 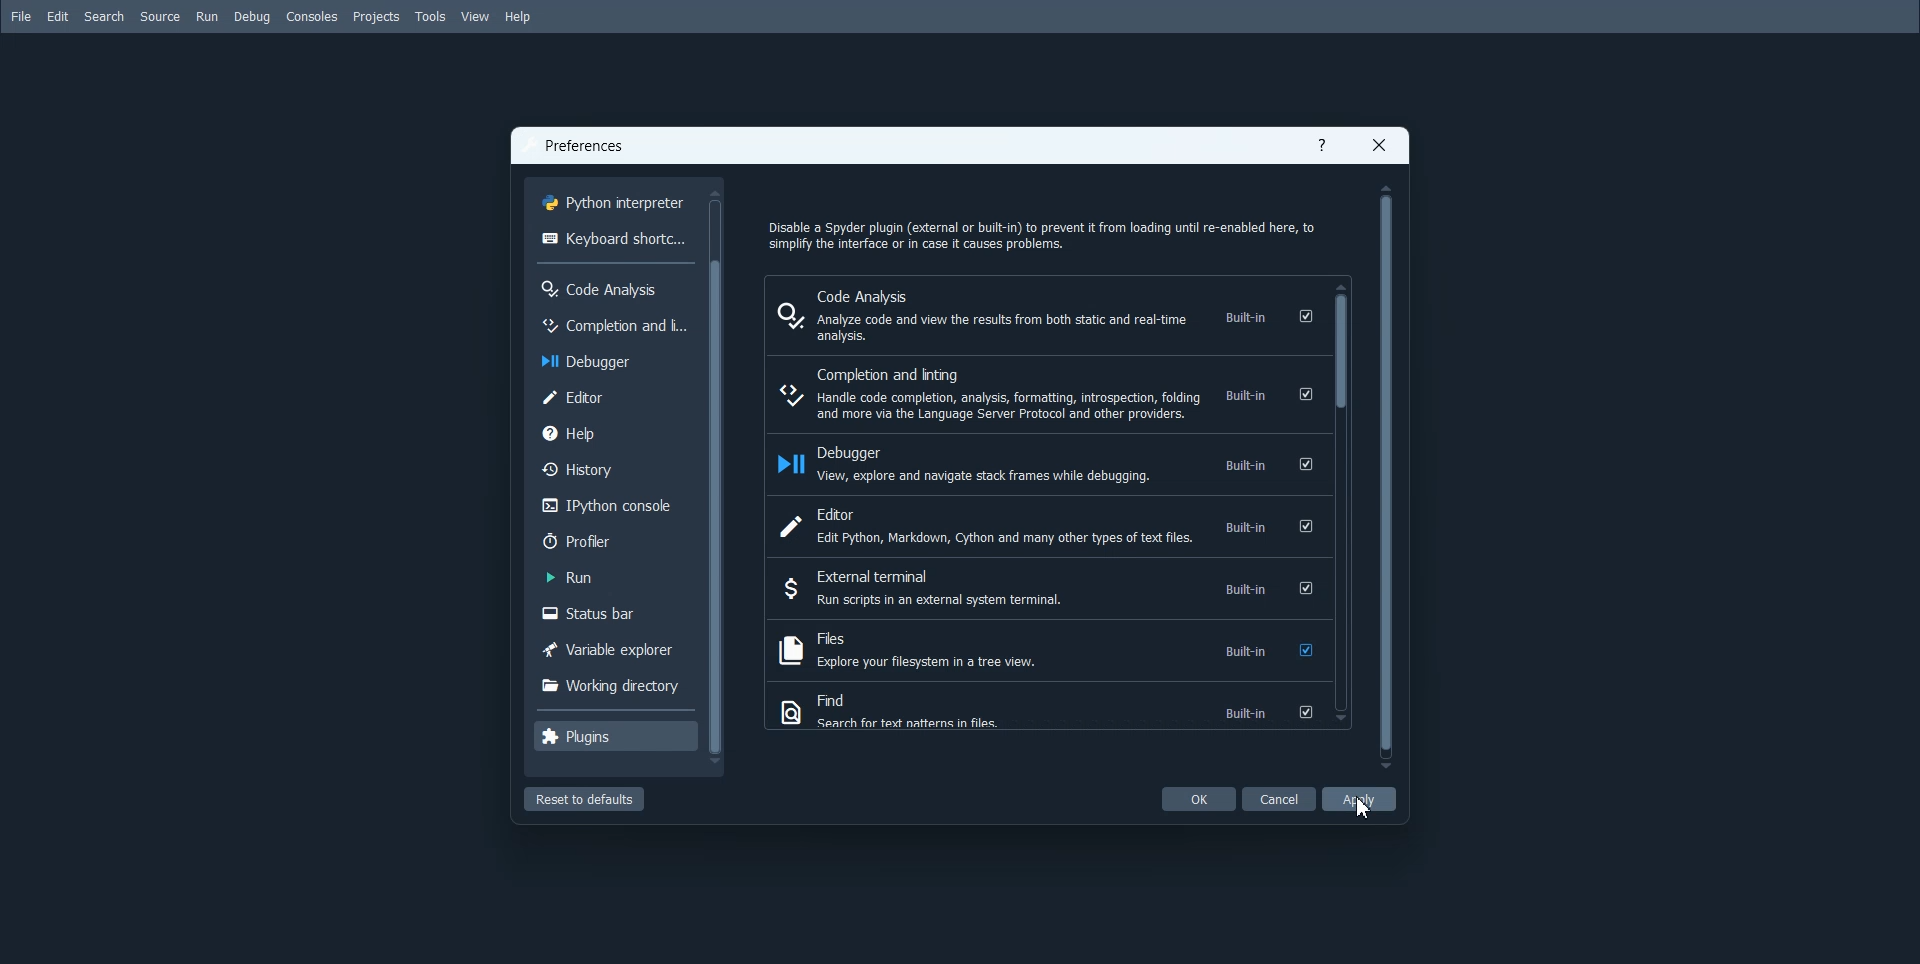 I want to click on Code Anakysis, so click(x=613, y=287).